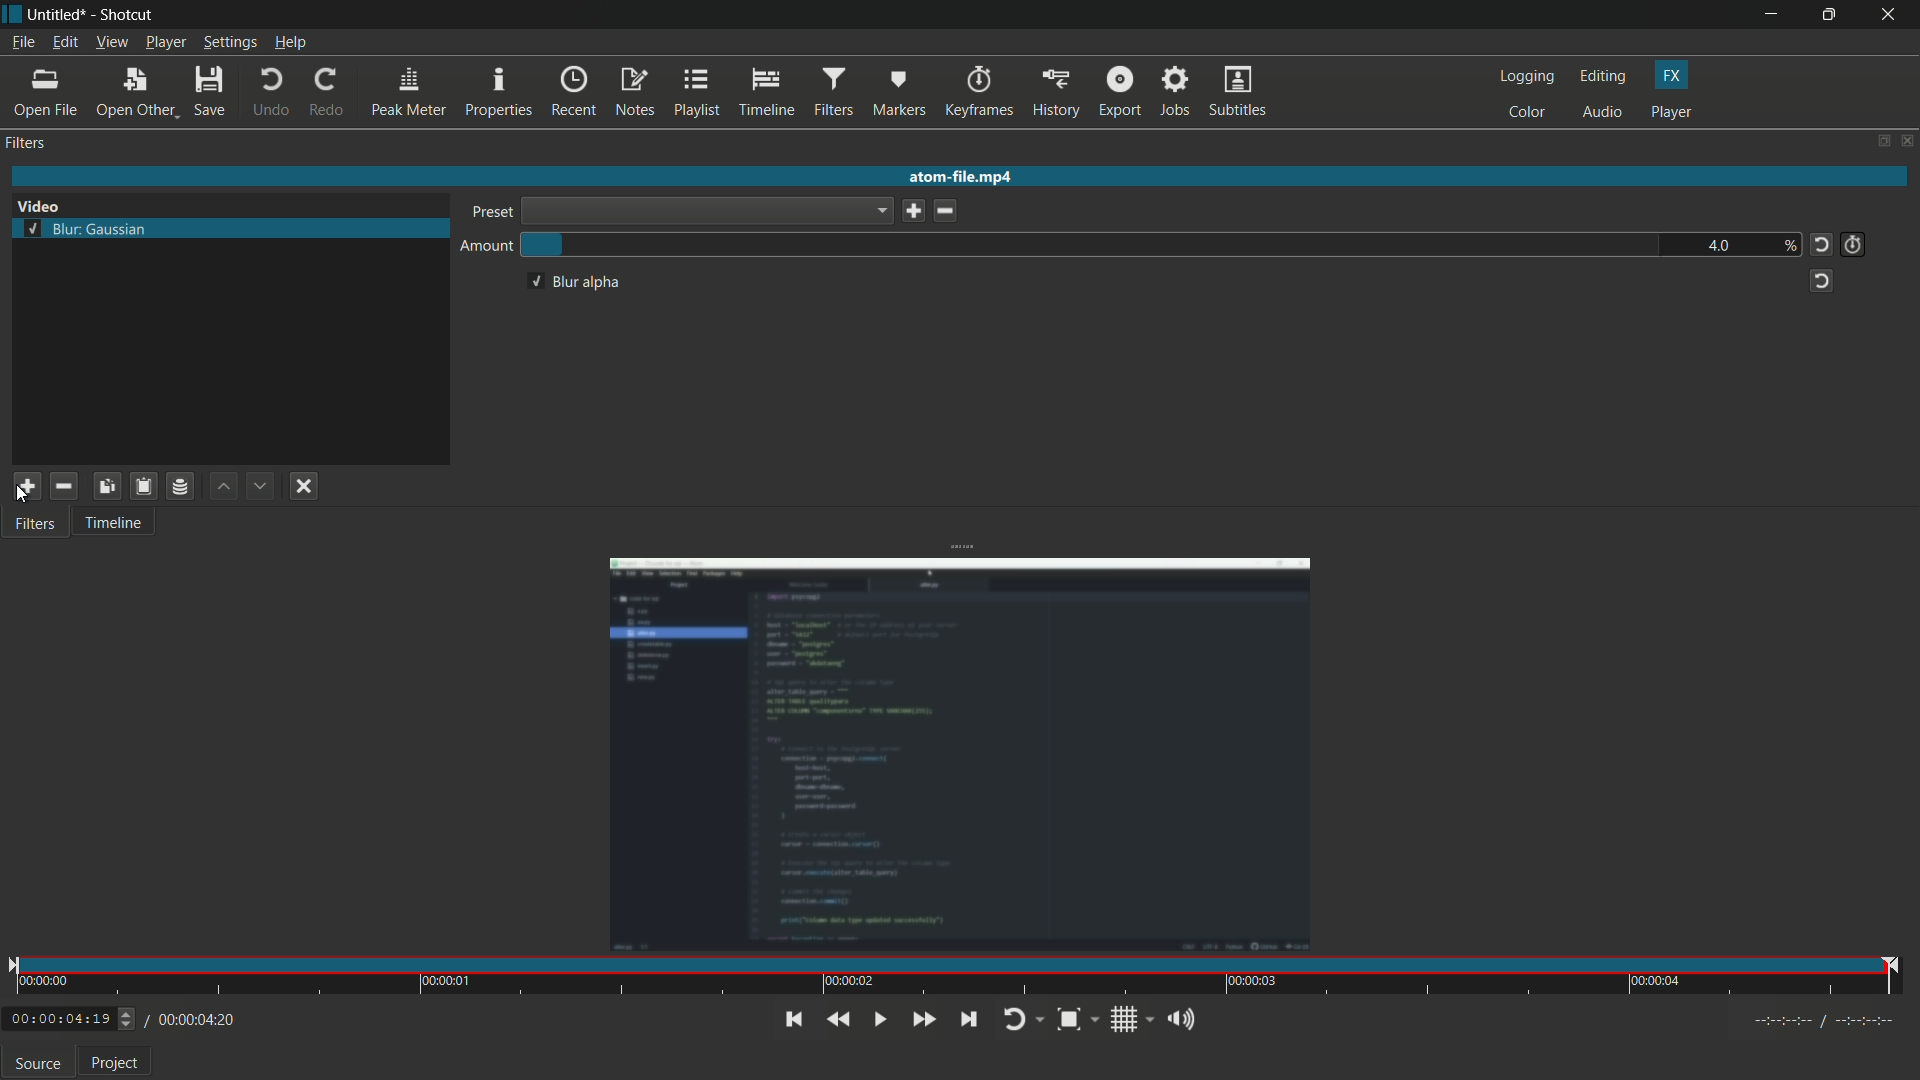 The height and width of the screenshot is (1080, 1920). What do you see at coordinates (1133, 1022) in the screenshot?
I see `toggle grid display` at bounding box center [1133, 1022].